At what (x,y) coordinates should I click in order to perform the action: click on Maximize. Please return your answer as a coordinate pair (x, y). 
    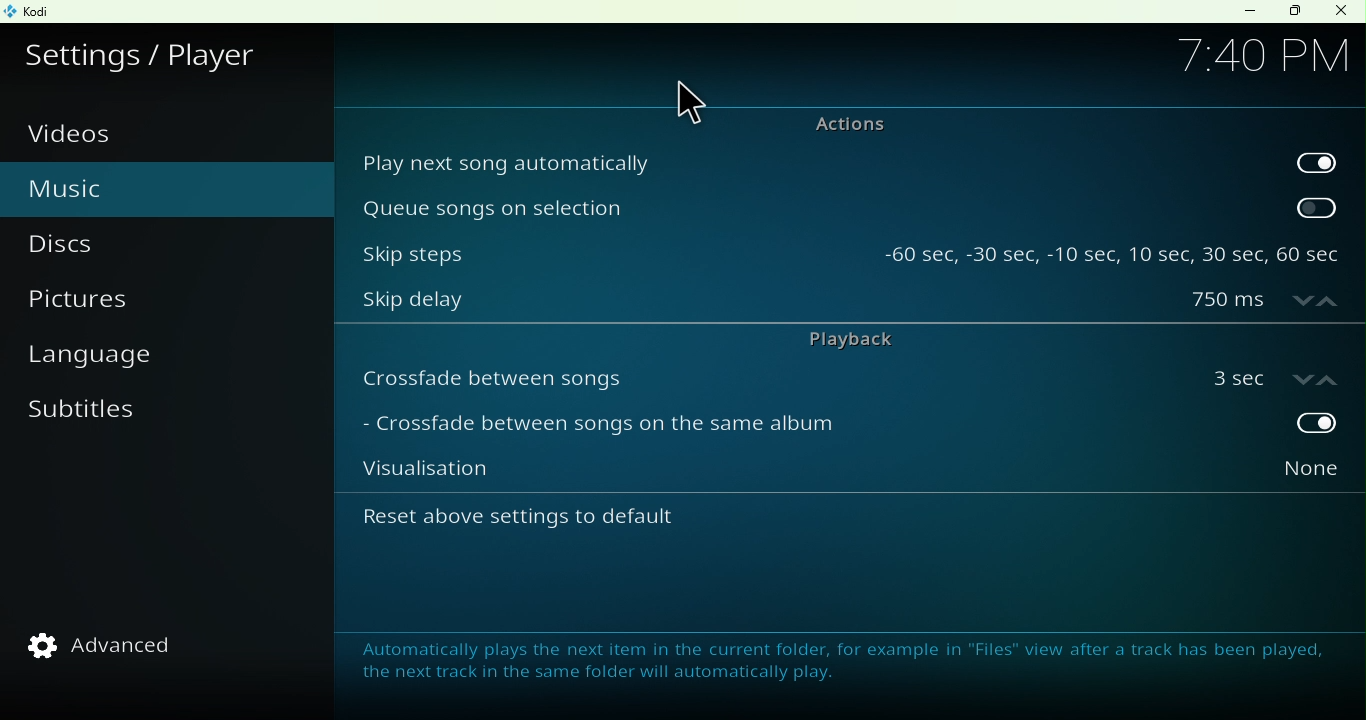
    Looking at the image, I should click on (1294, 12).